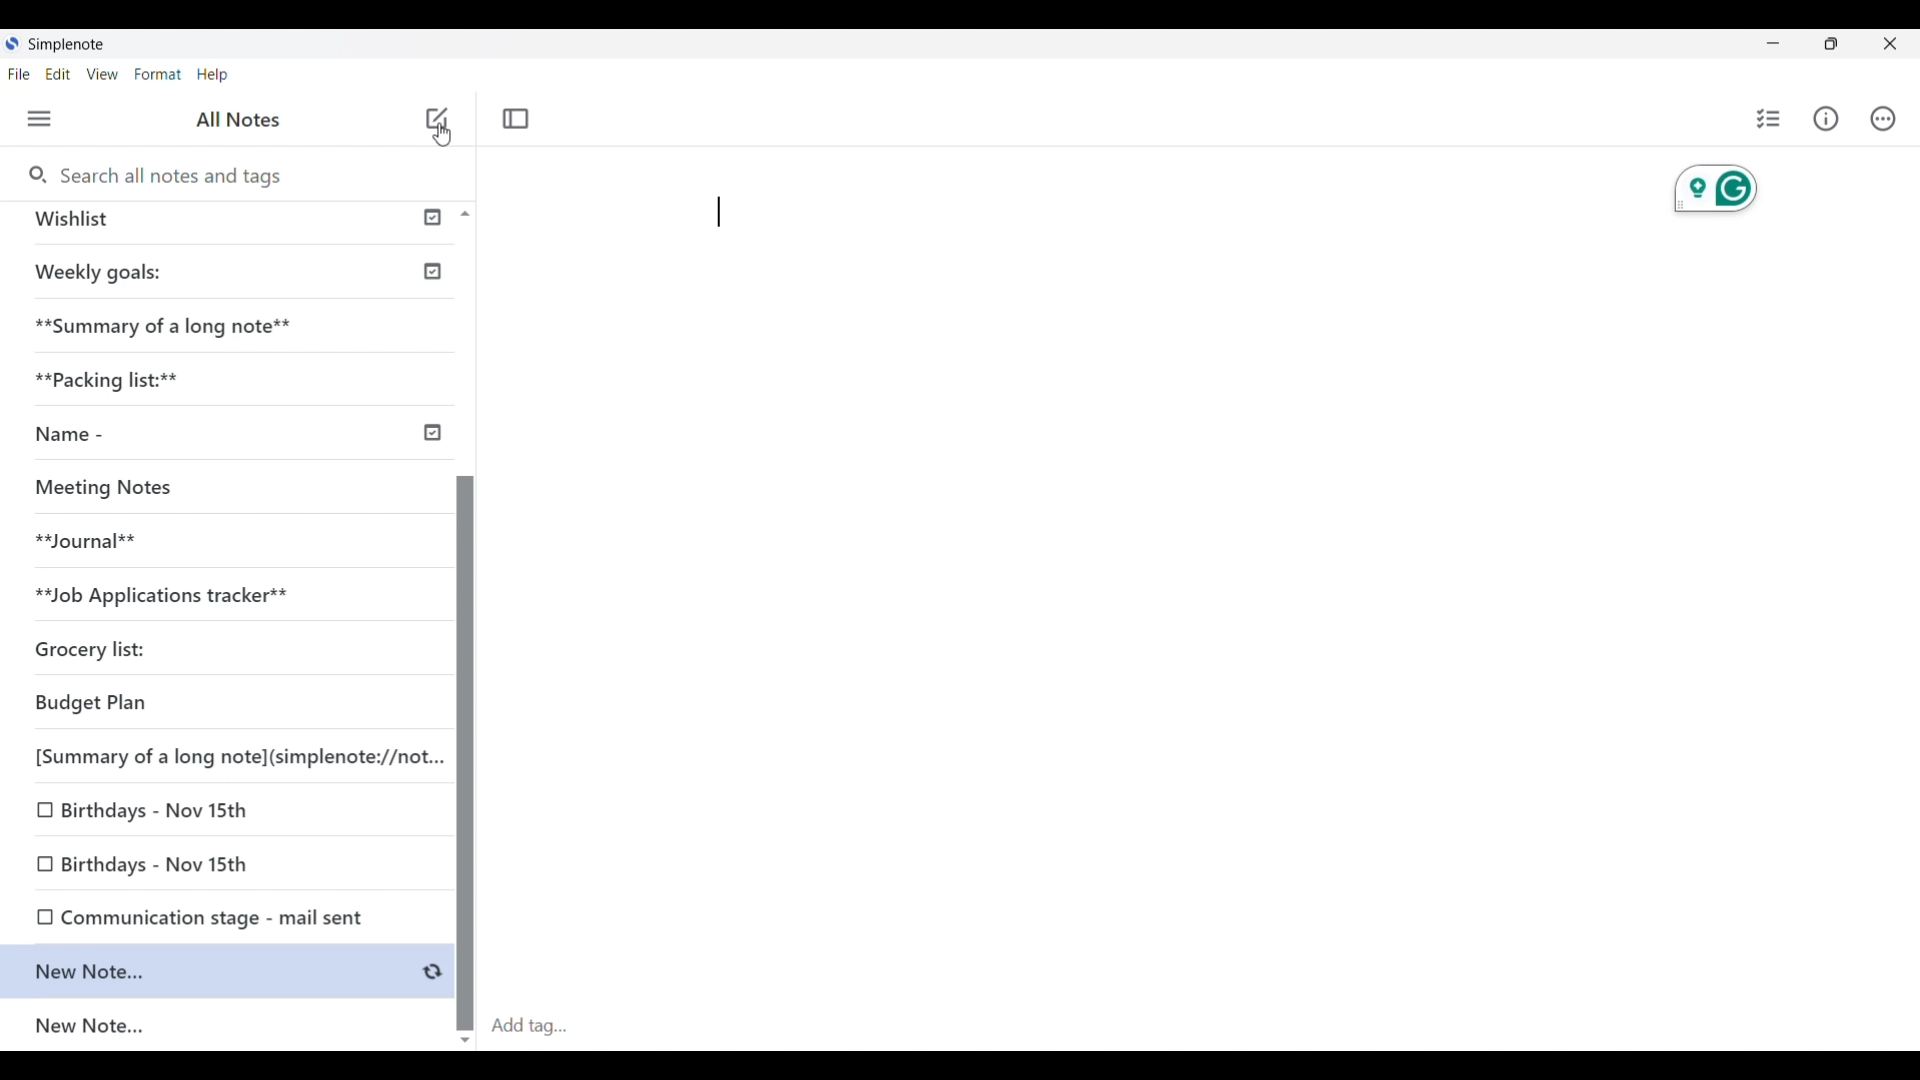  What do you see at coordinates (1883, 118) in the screenshot?
I see `Actions` at bounding box center [1883, 118].